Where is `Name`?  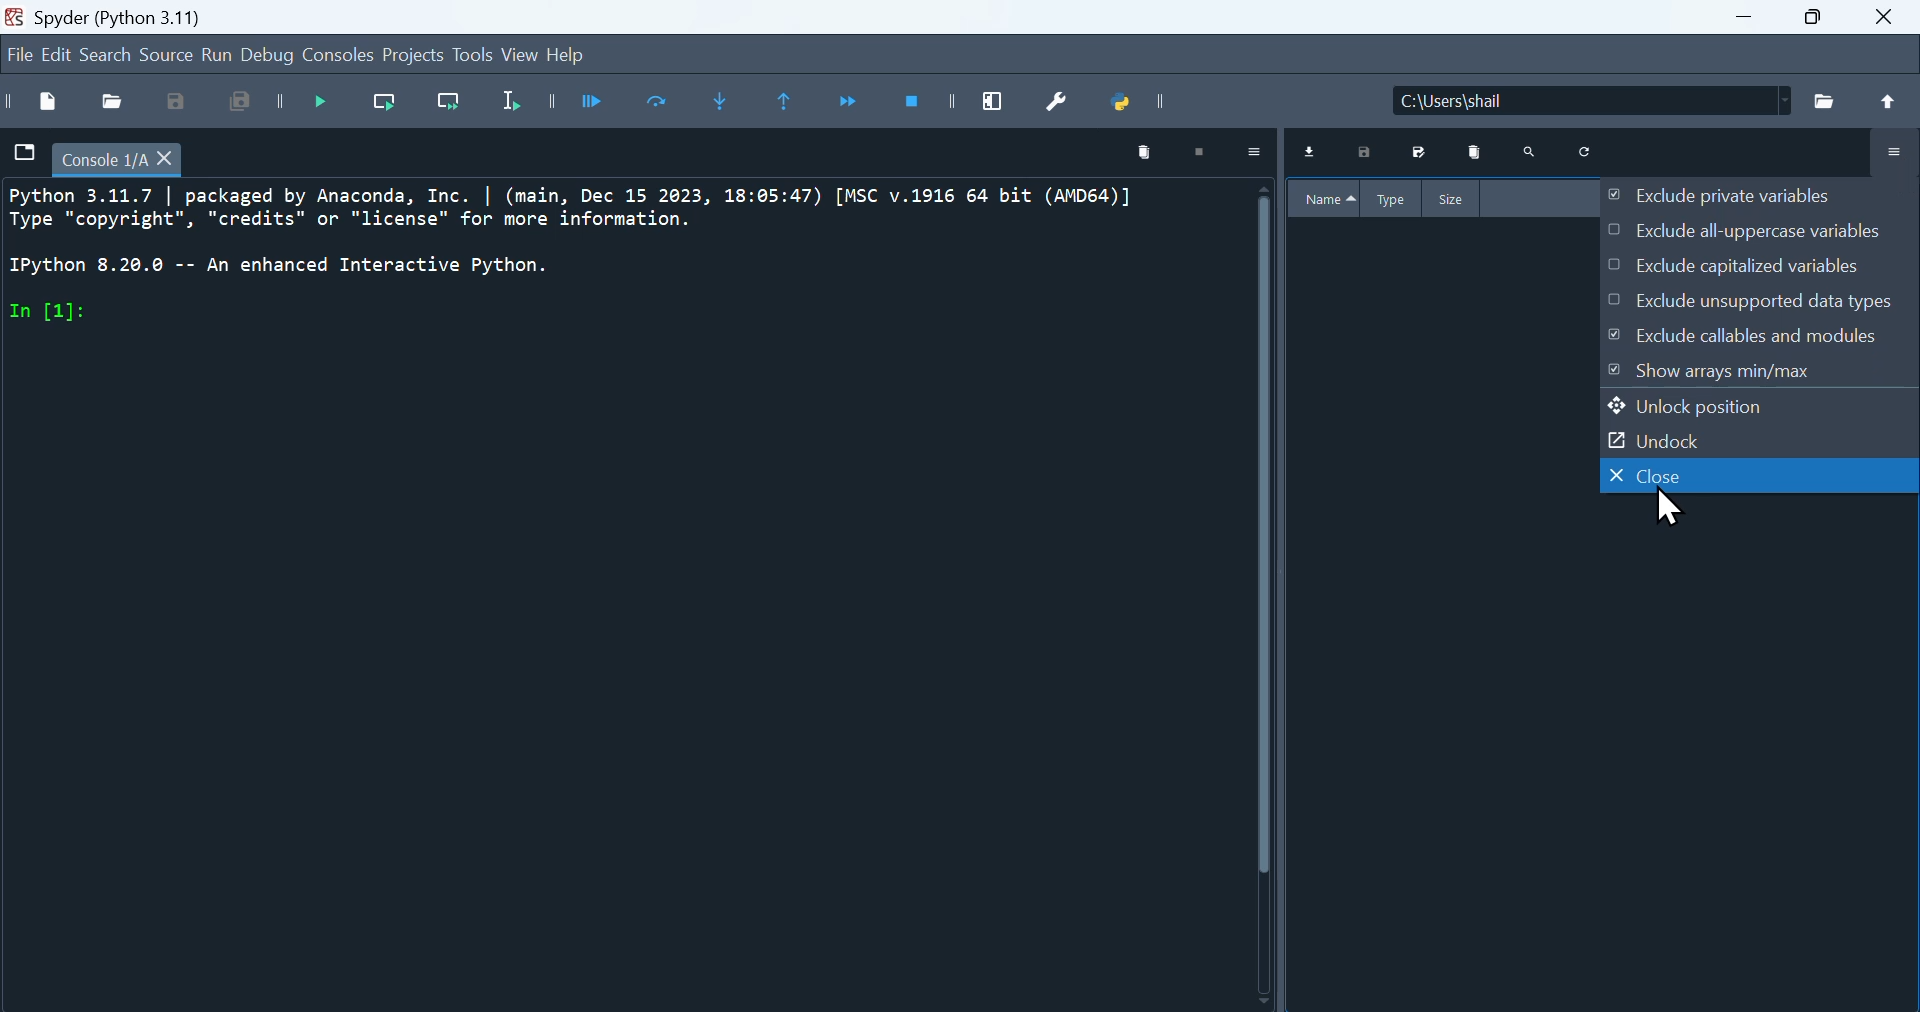
Name is located at coordinates (1330, 200).